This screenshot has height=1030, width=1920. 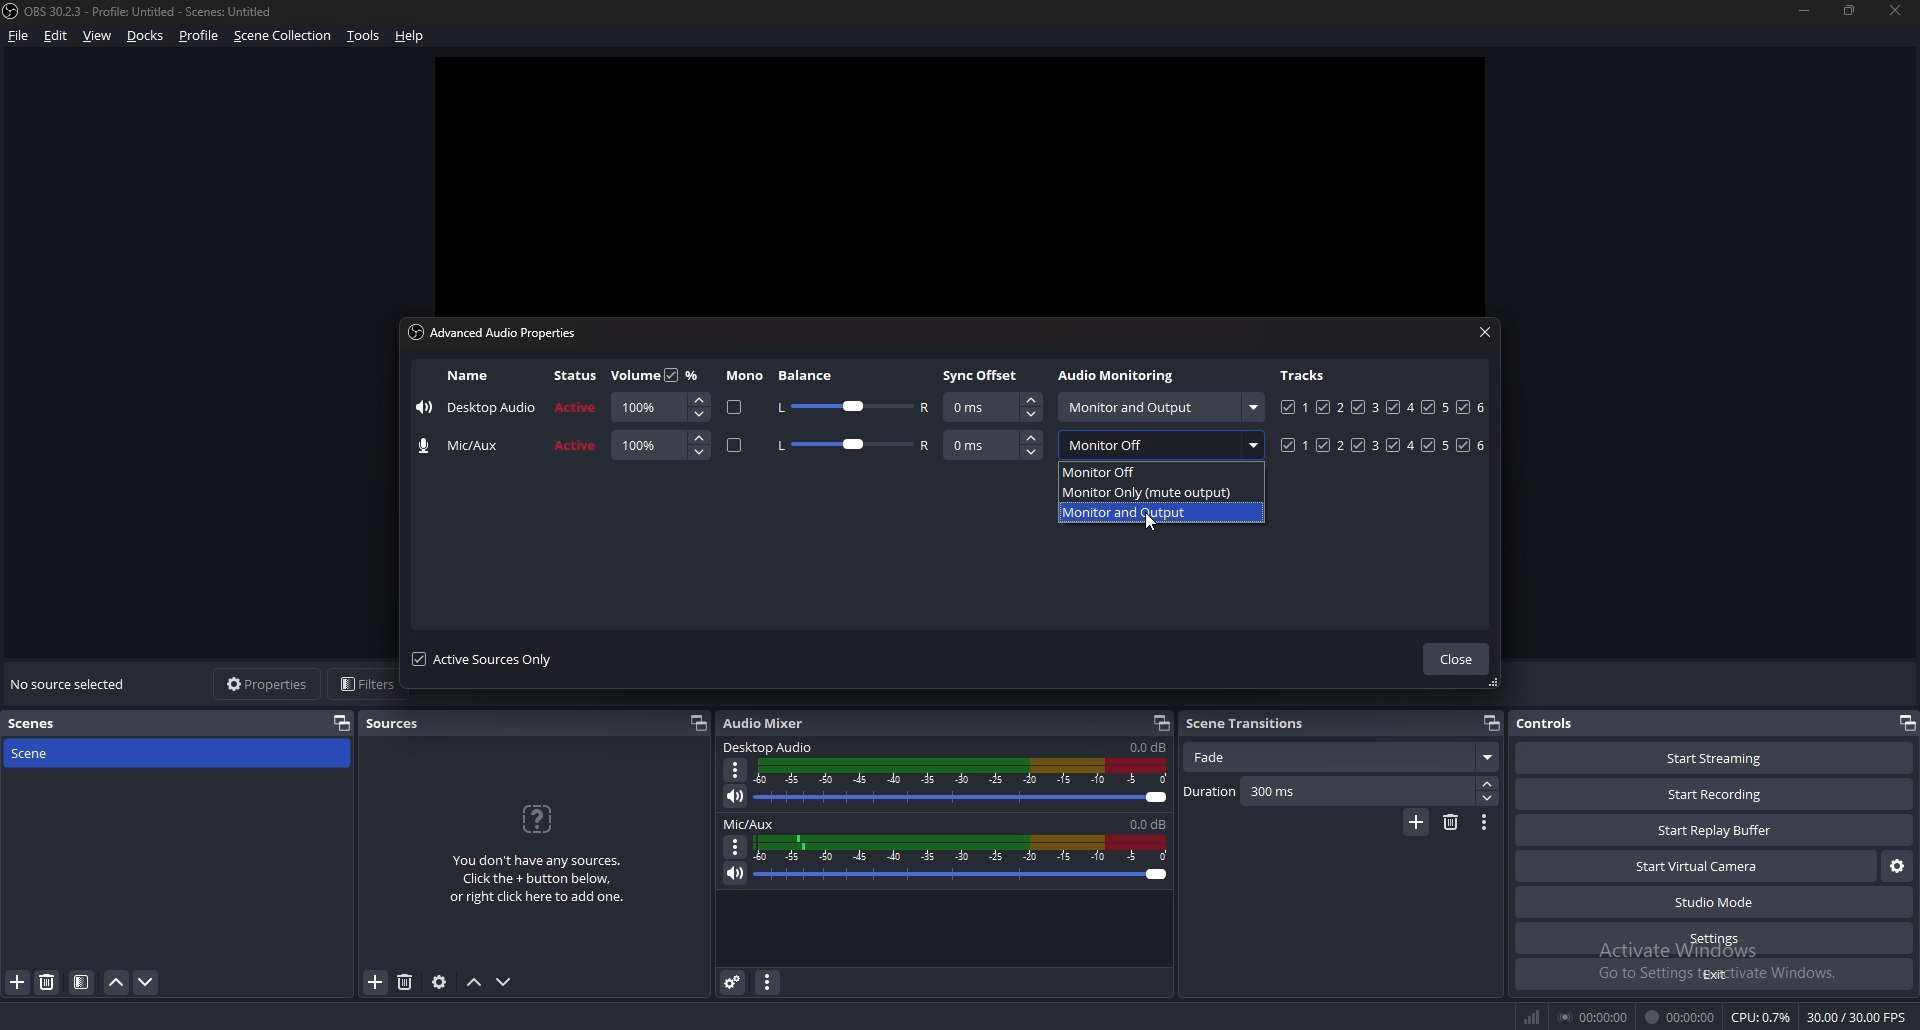 I want to click on 30.00/ 30.00 FPS, so click(x=1860, y=1016).